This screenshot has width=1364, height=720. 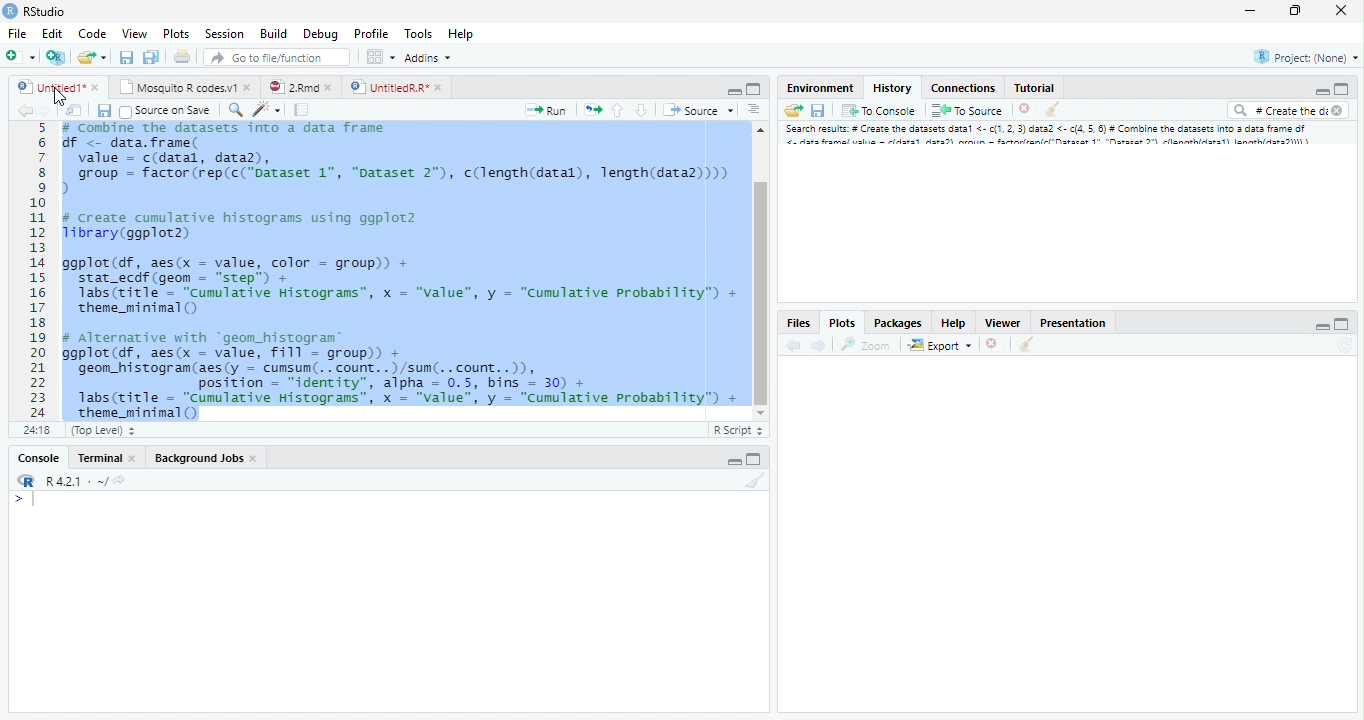 I want to click on 1:1, so click(x=41, y=428).